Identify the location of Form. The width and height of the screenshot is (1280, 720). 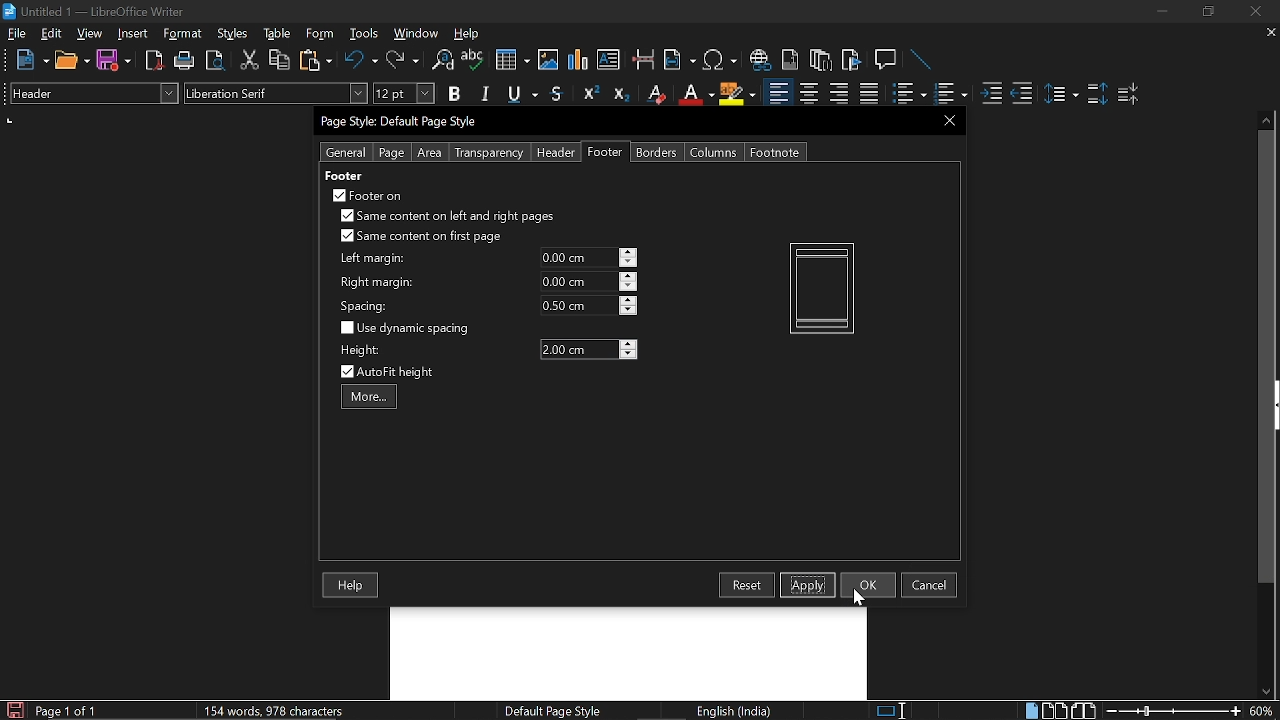
(321, 34).